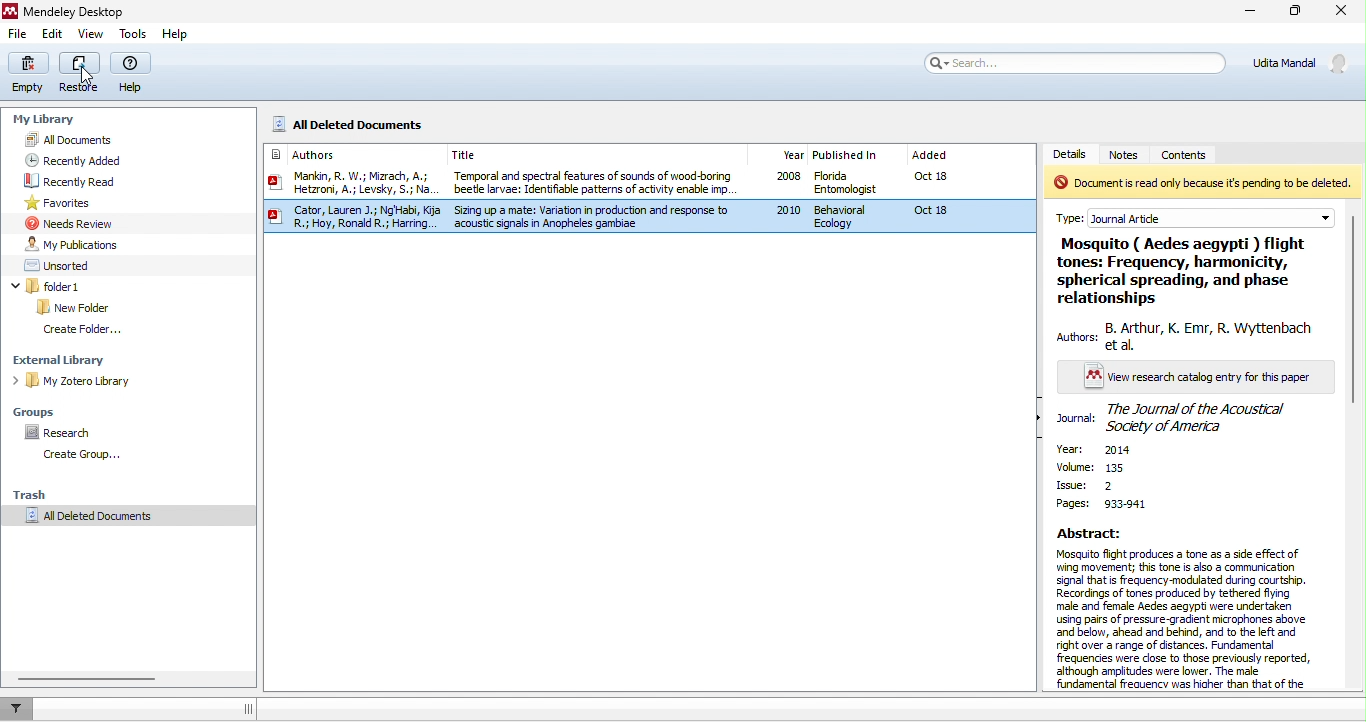  I want to click on Added oct 18oct 18, so click(955, 190).